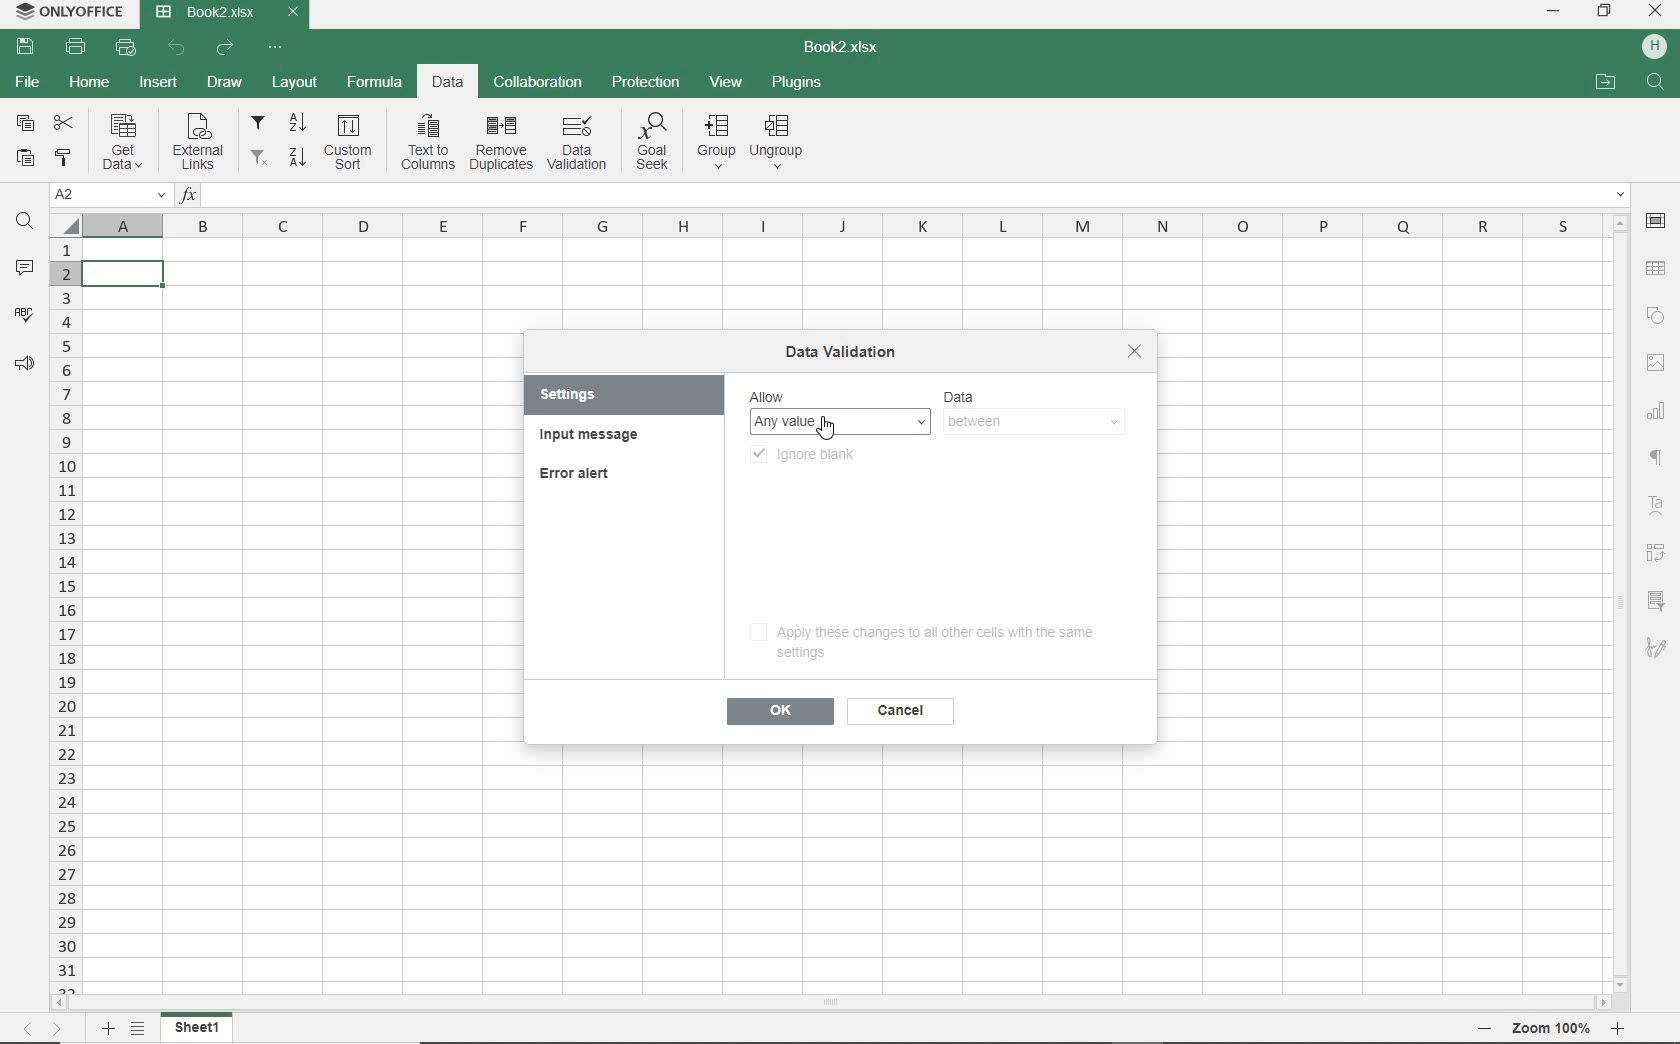  Describe the element at coordinates (899, 711) in the screenshot. I see `cancel` at that location.